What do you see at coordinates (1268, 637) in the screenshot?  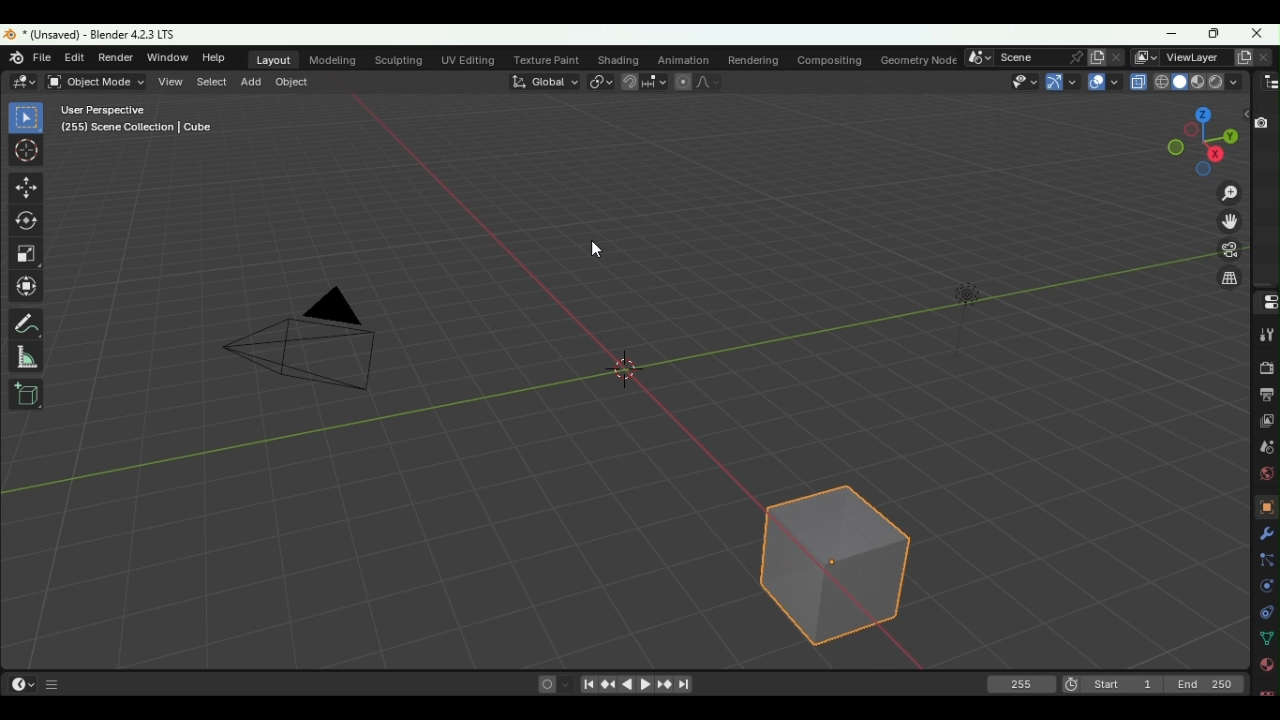 I see `Data` at bounding box center [1268, 637].